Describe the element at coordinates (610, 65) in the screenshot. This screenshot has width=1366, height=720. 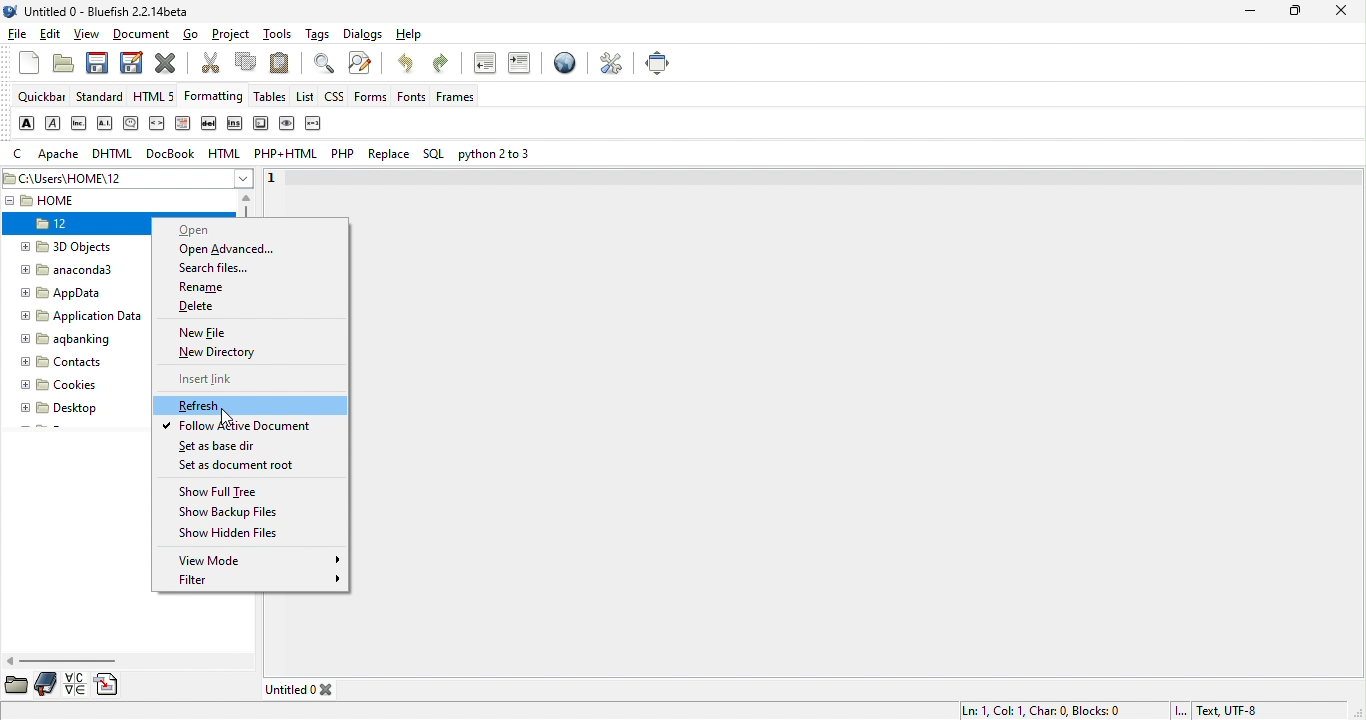
I see `preferences` at that location.